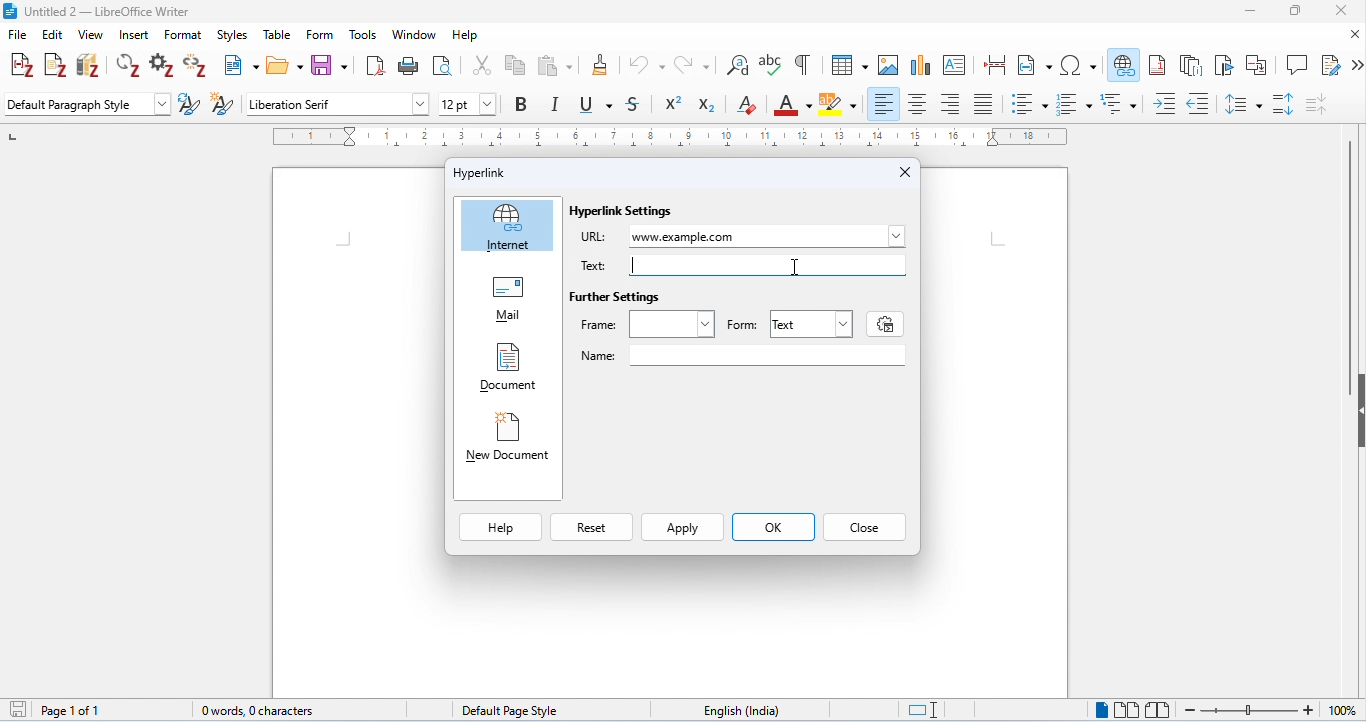  What do you see at coordinates (555, 64) in the screenshot?
I see `paste` at bounding box center [555, 64].